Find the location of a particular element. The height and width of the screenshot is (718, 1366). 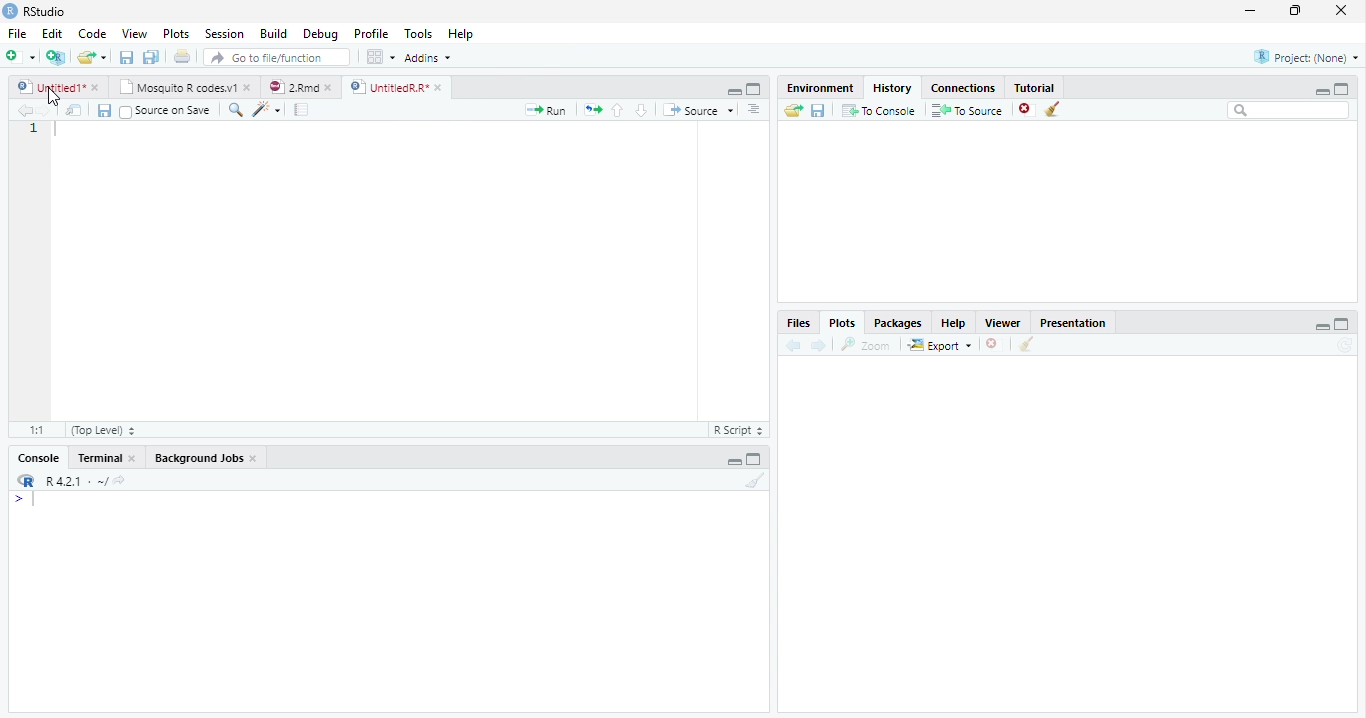

Next is located at coordinates (45, 110).